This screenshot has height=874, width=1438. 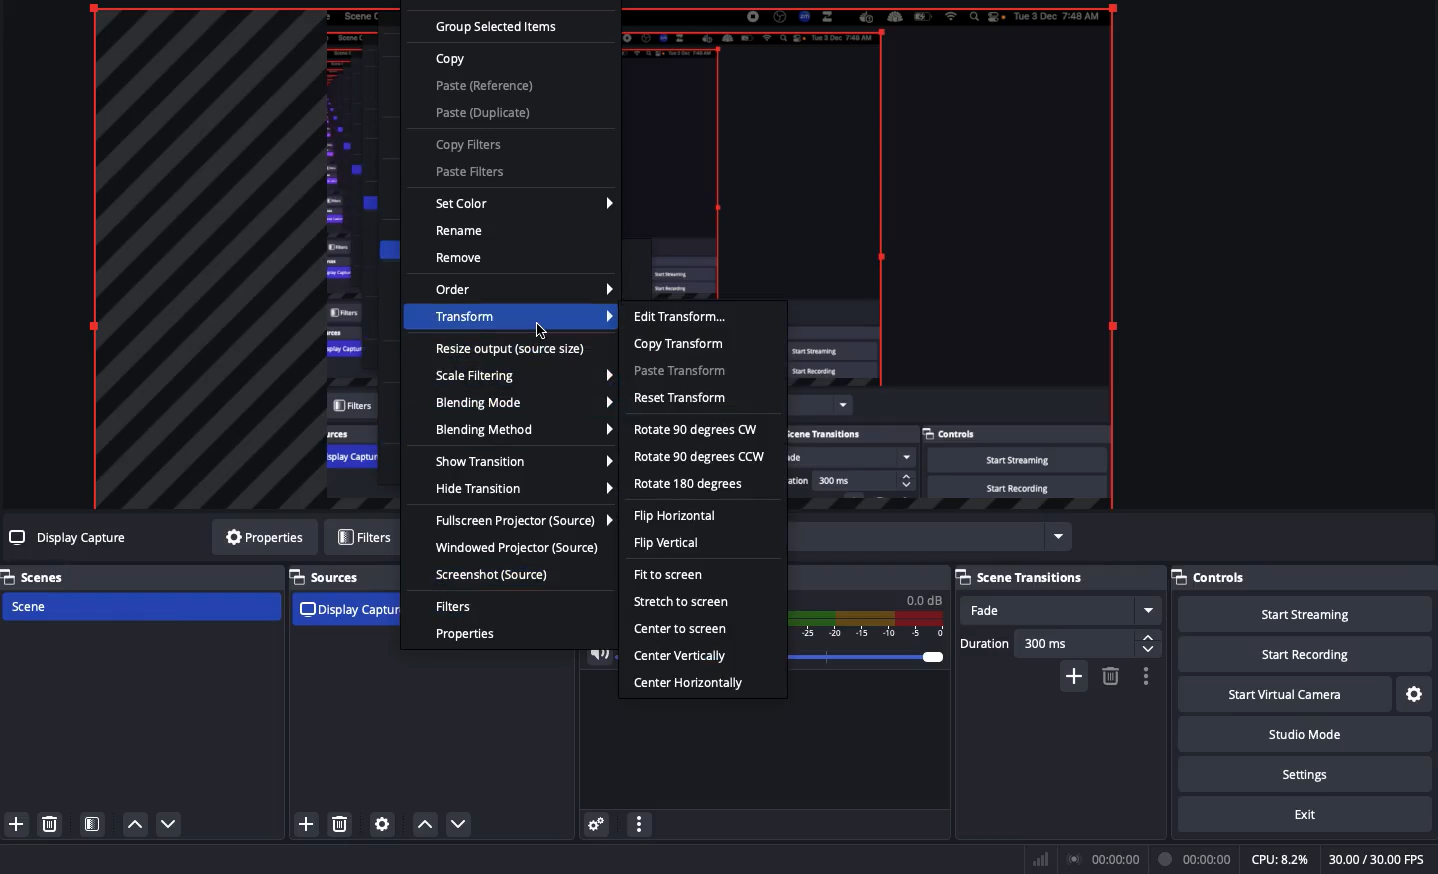 I want to click on Copy, so click(x=451, y=59).